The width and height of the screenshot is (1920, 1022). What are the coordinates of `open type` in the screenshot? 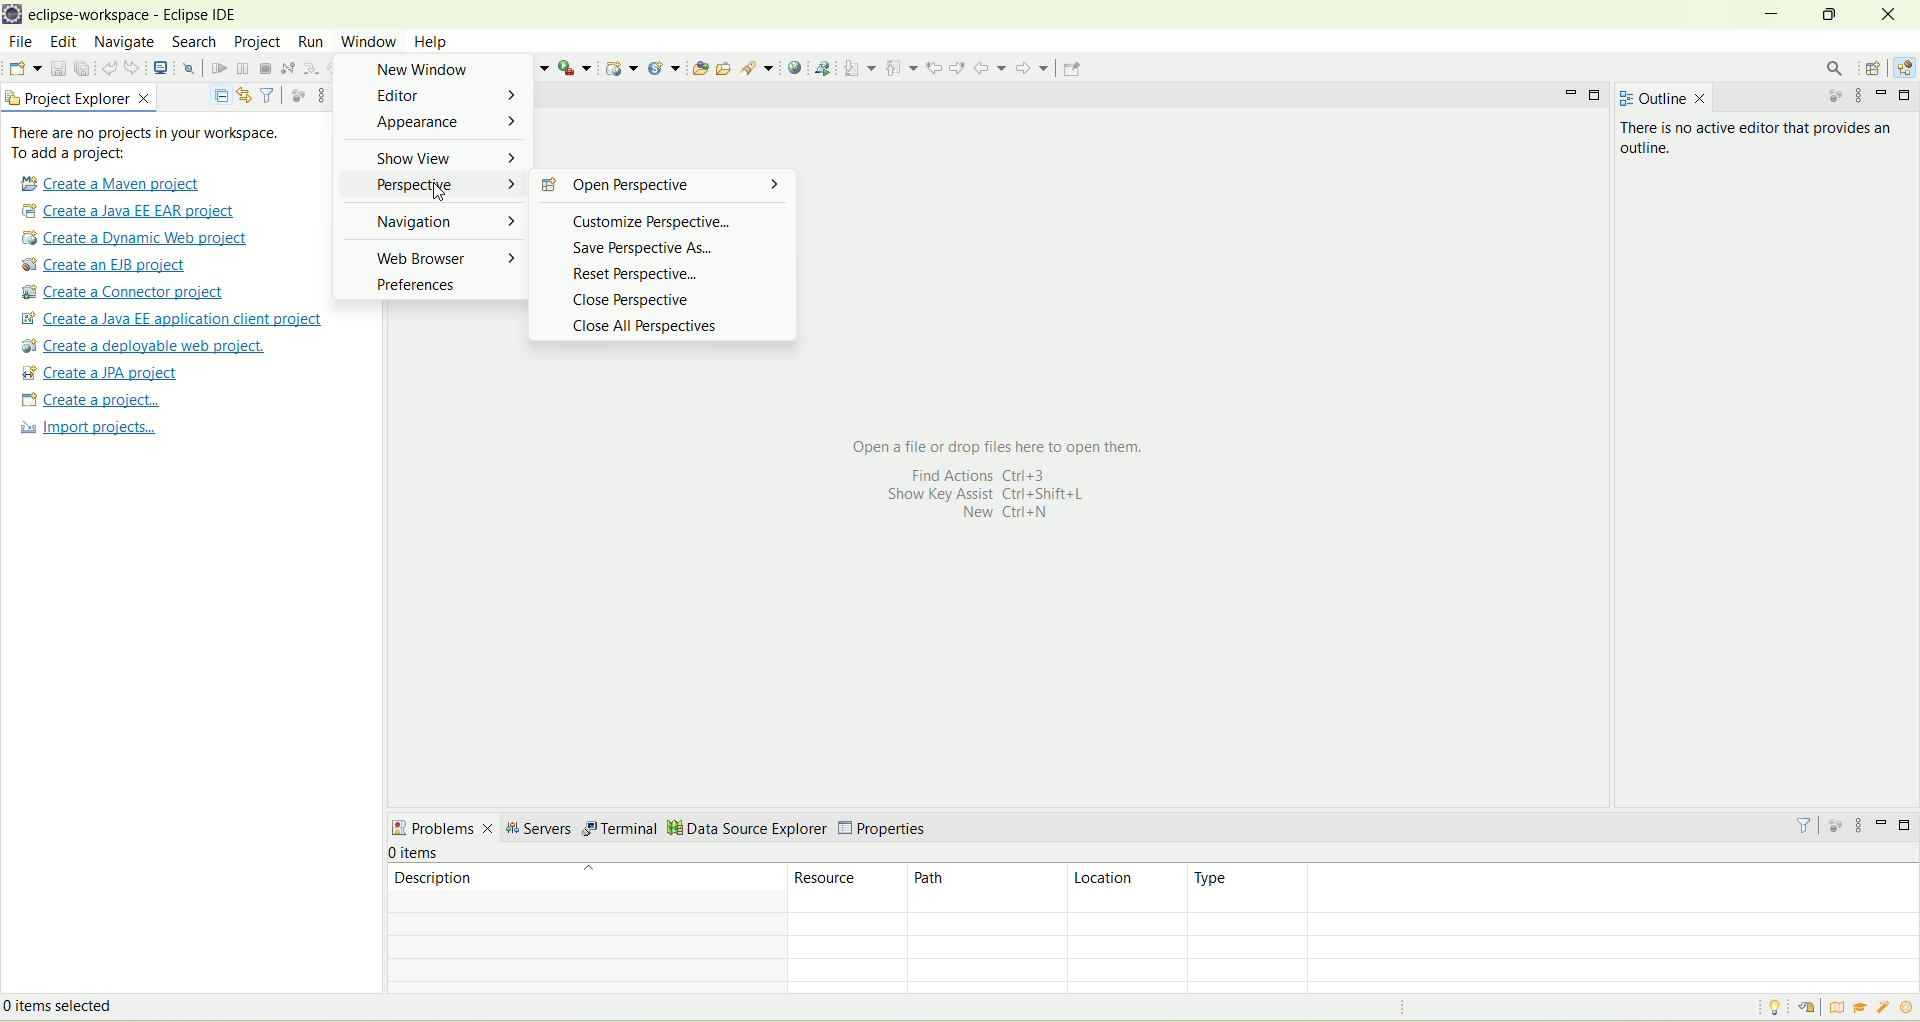 It's located at (699, 68).